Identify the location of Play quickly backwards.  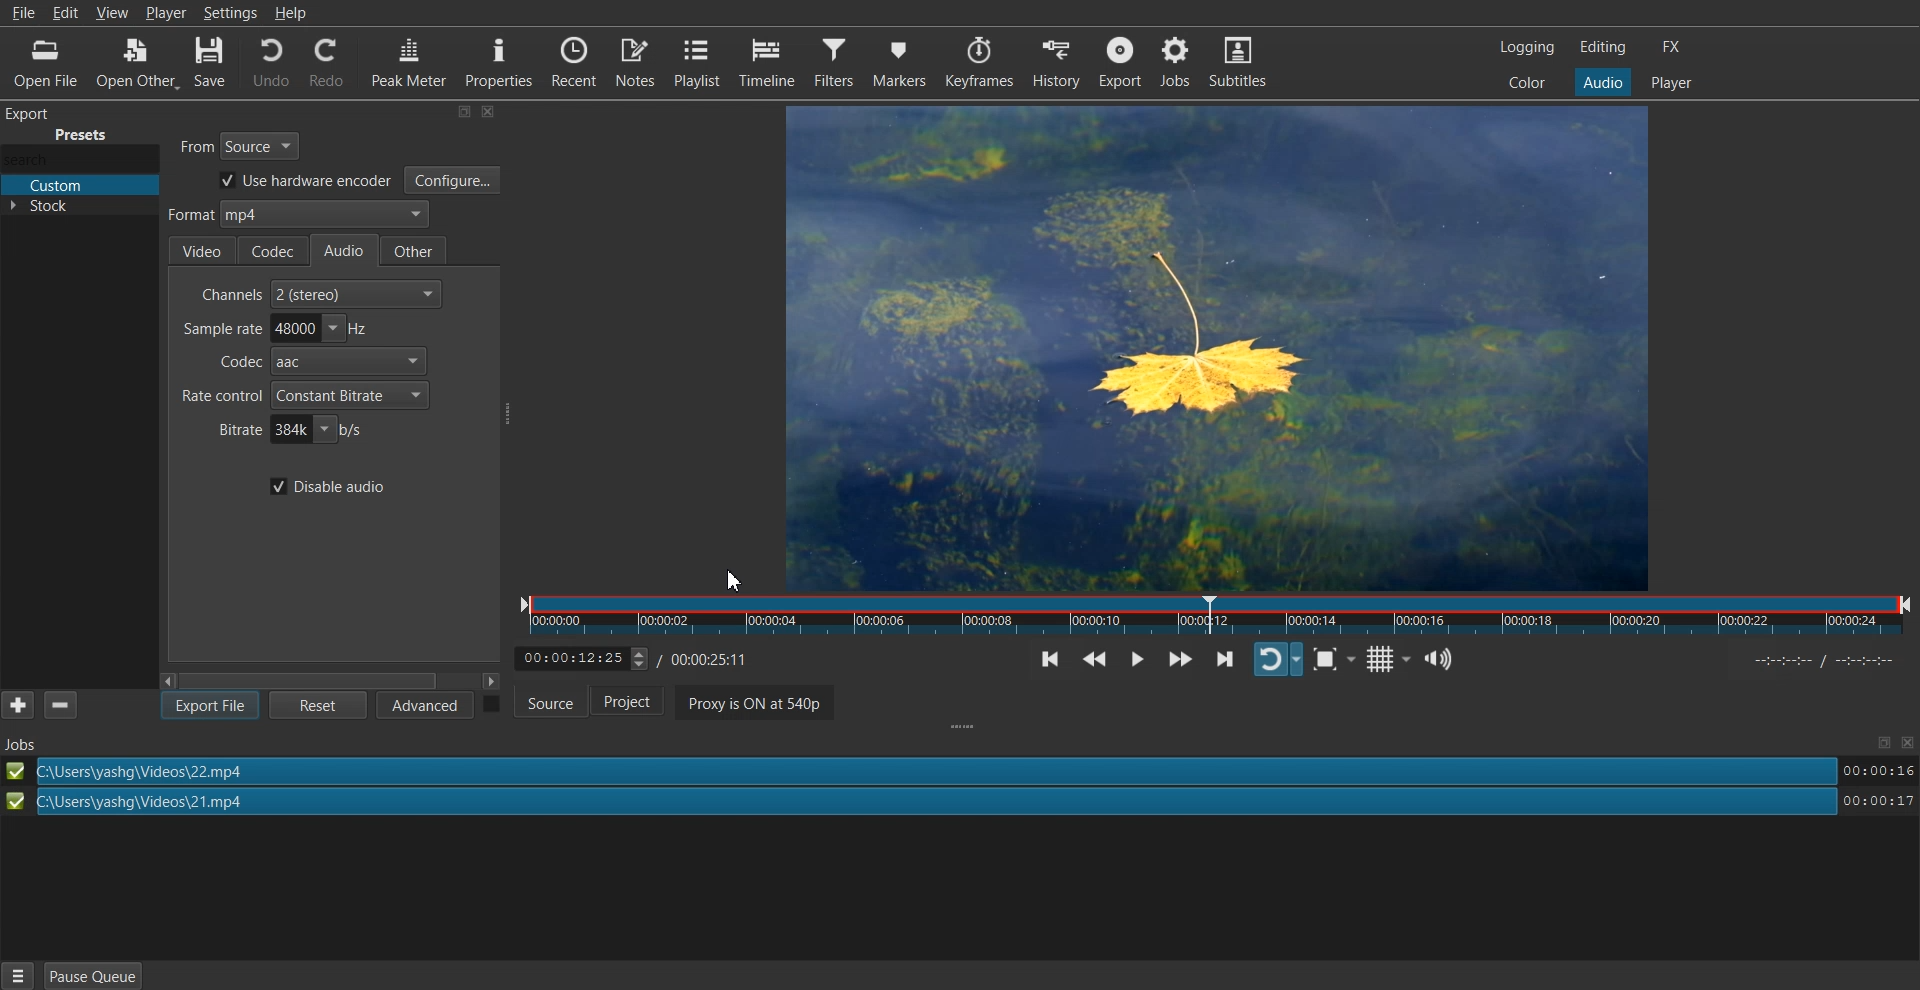
(1101, 659).